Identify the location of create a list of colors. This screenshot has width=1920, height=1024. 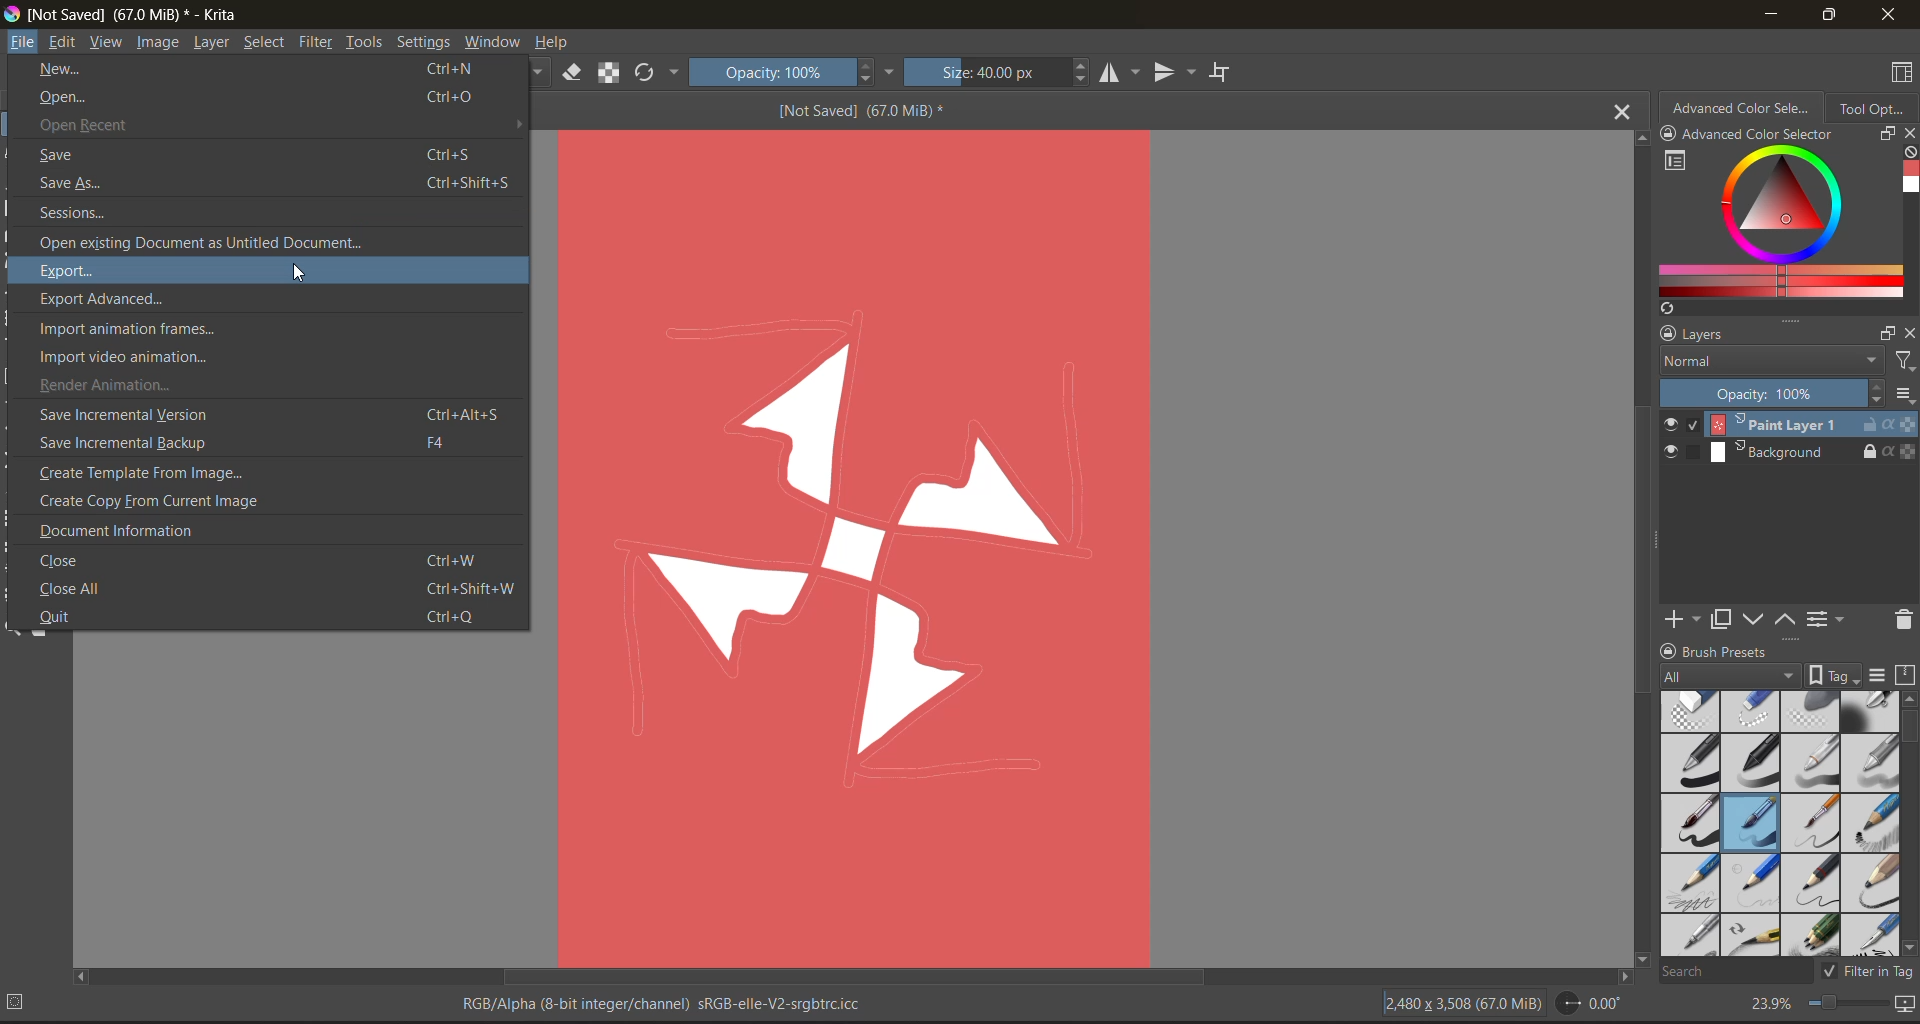
(1667, 310).